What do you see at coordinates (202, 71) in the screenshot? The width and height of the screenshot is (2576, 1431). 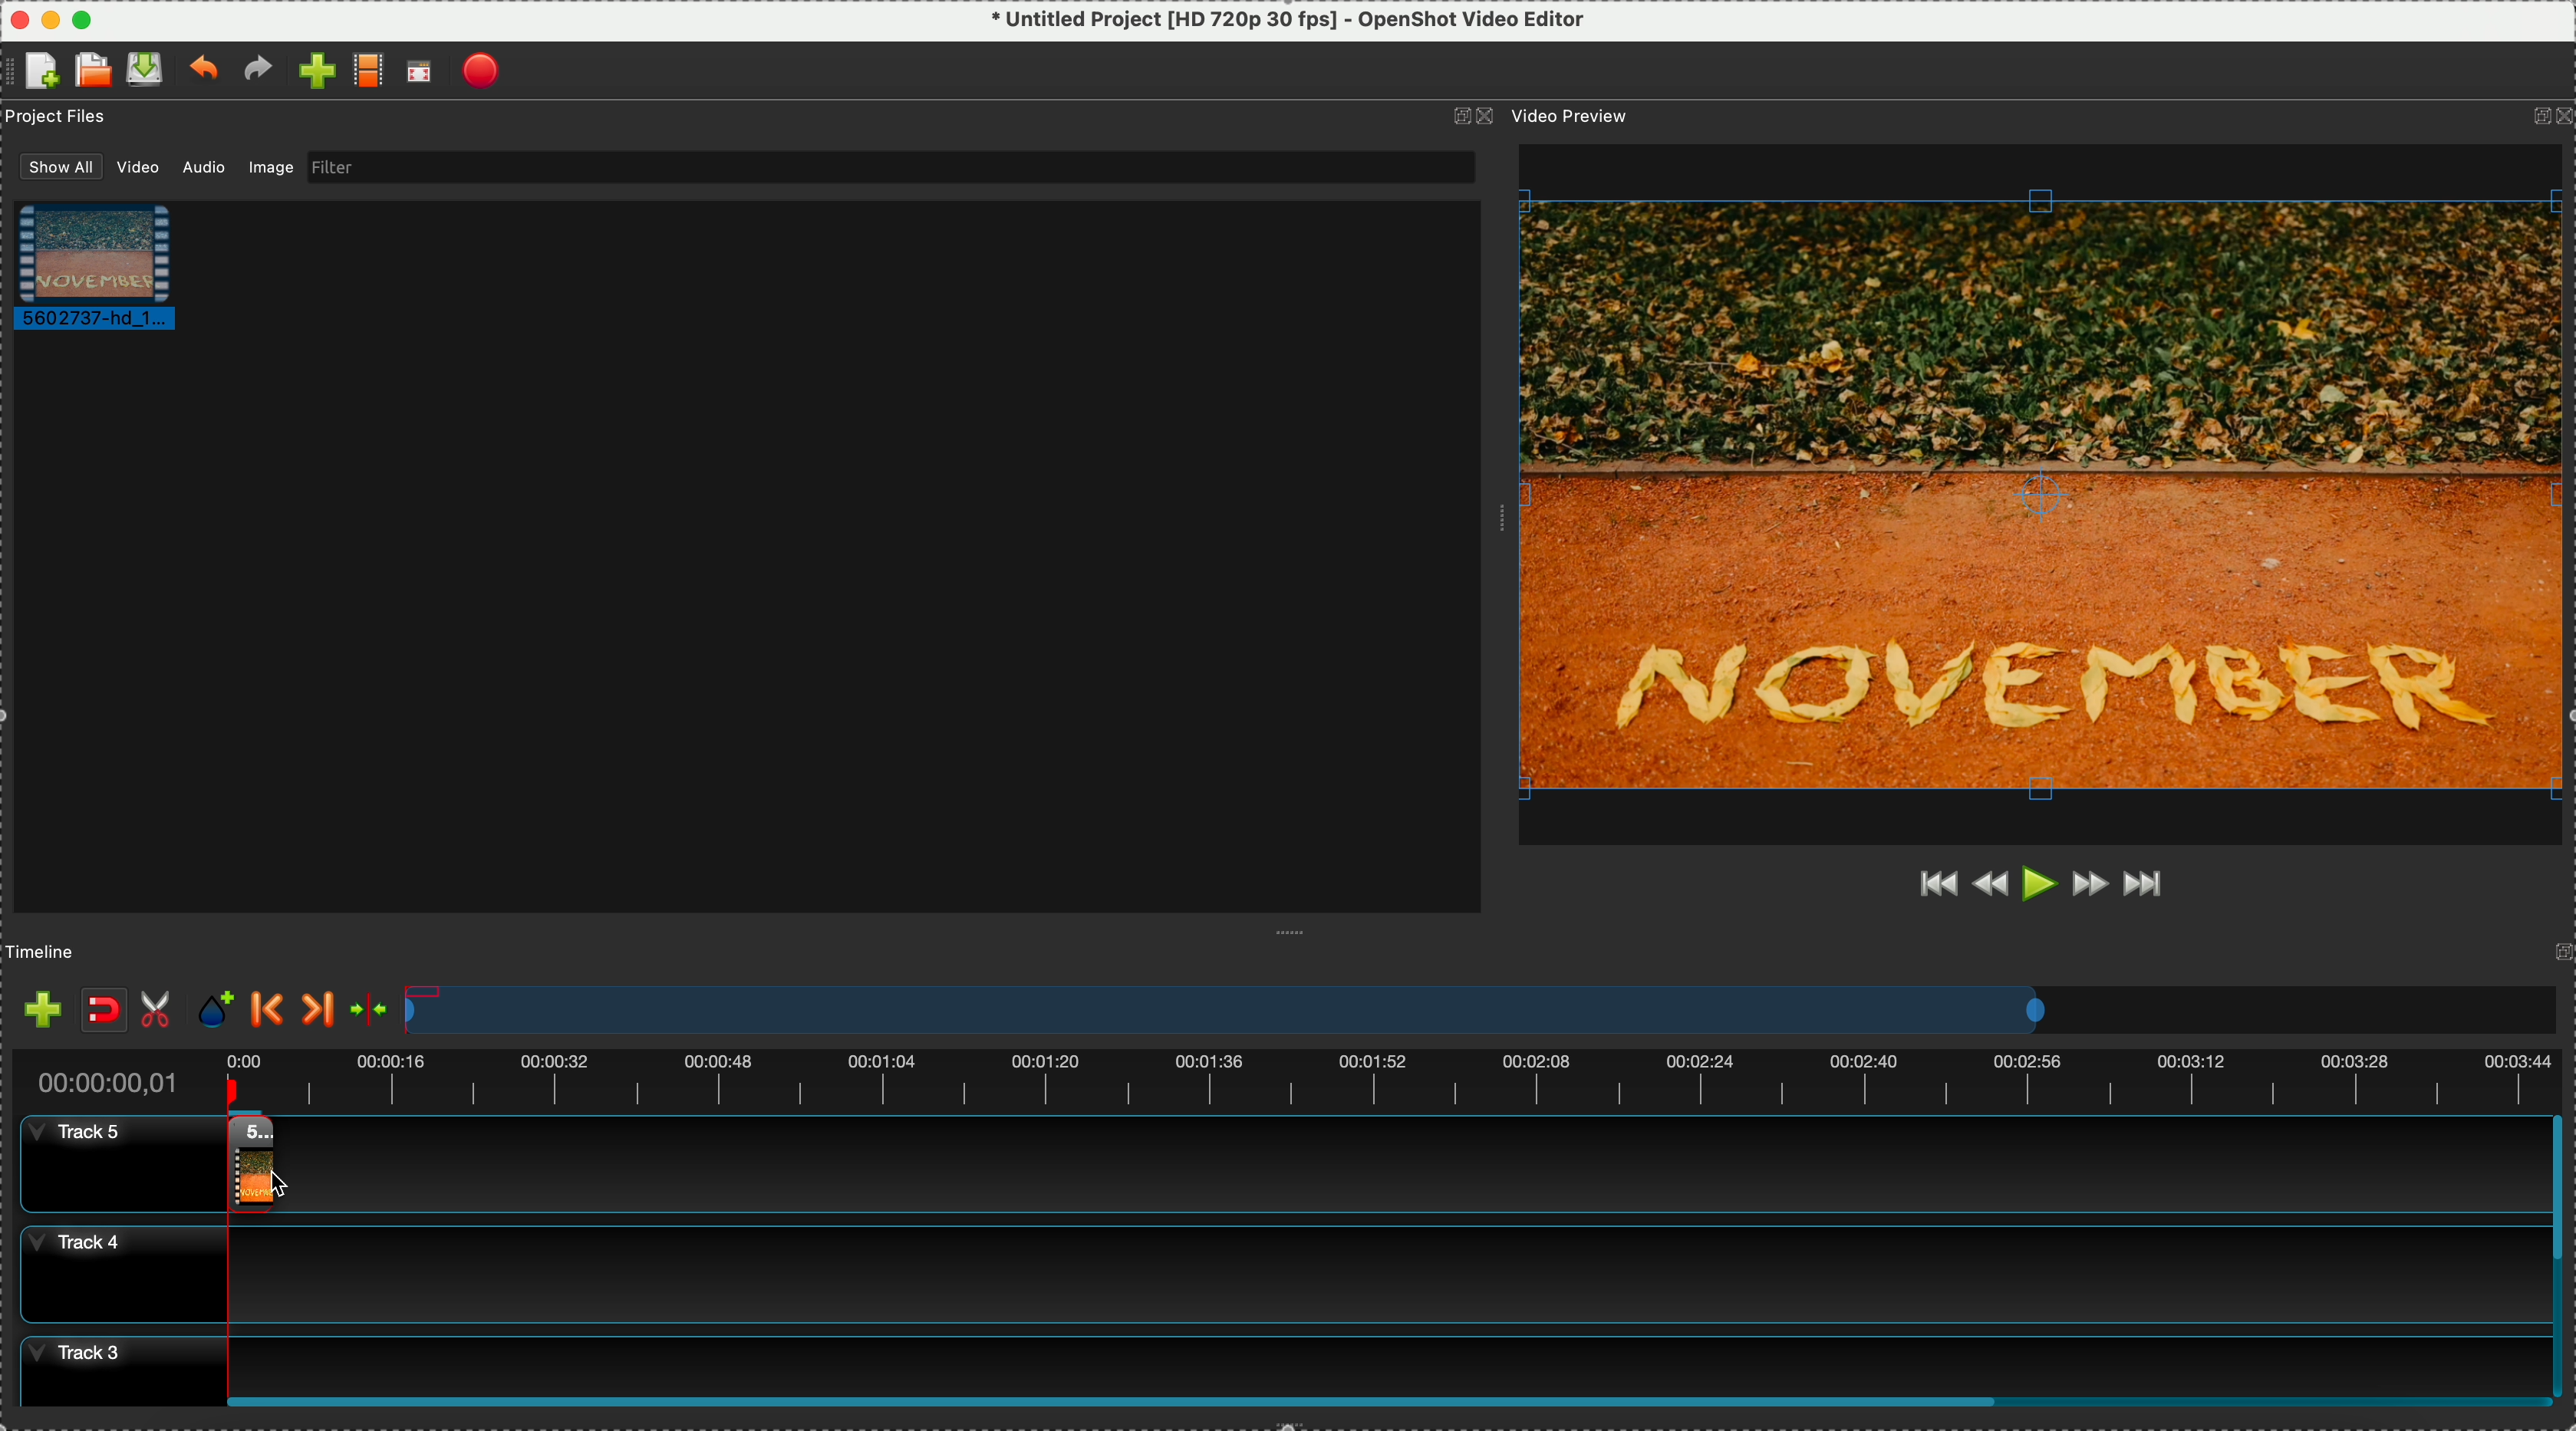 I see `undo` at bounding box center [202, 71].